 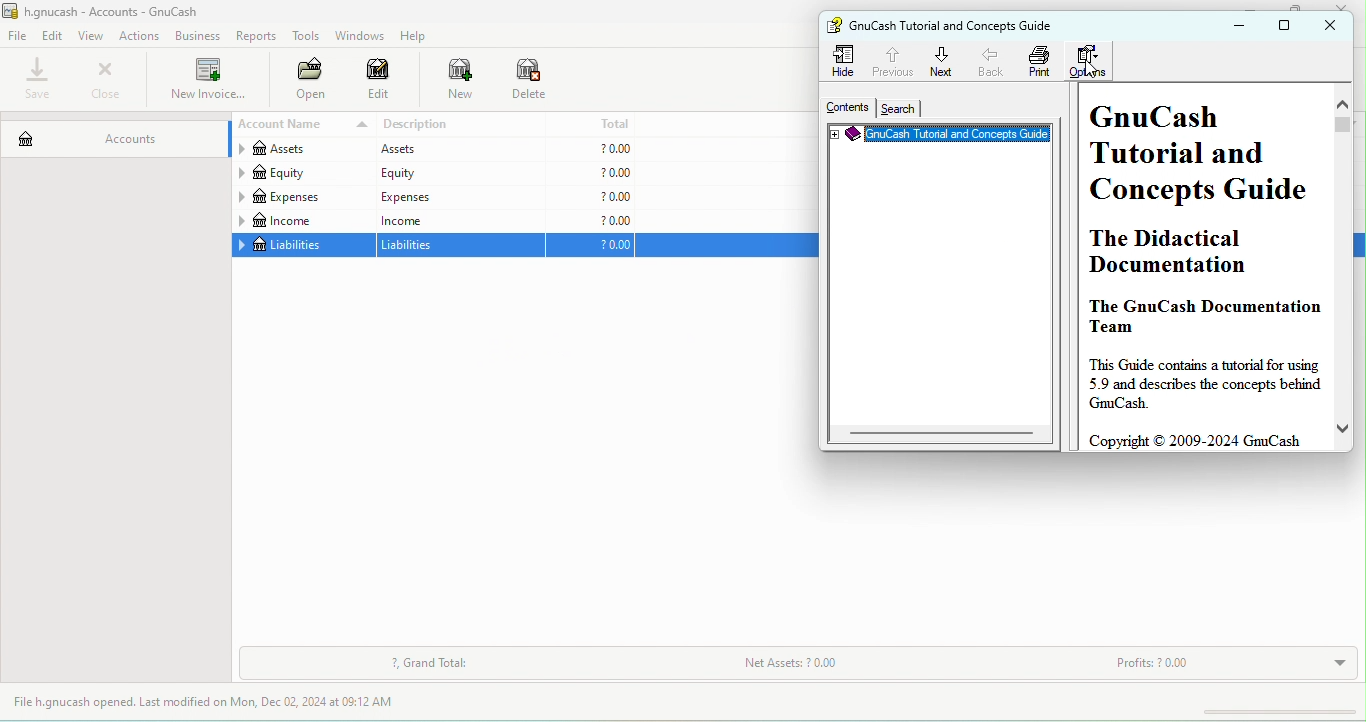 I want to click on close, so click(x=105, y=80).